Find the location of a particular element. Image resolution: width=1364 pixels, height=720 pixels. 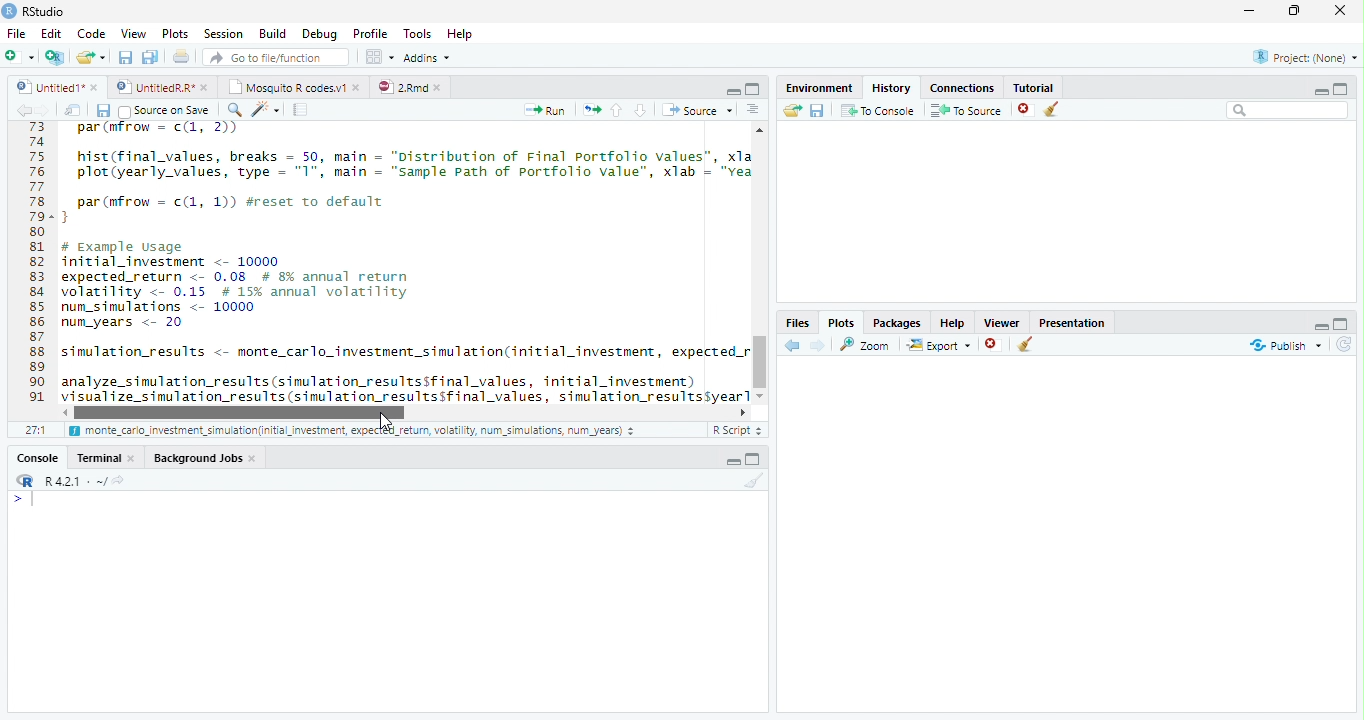

Refresh List is located at coordinates (1345, 345).